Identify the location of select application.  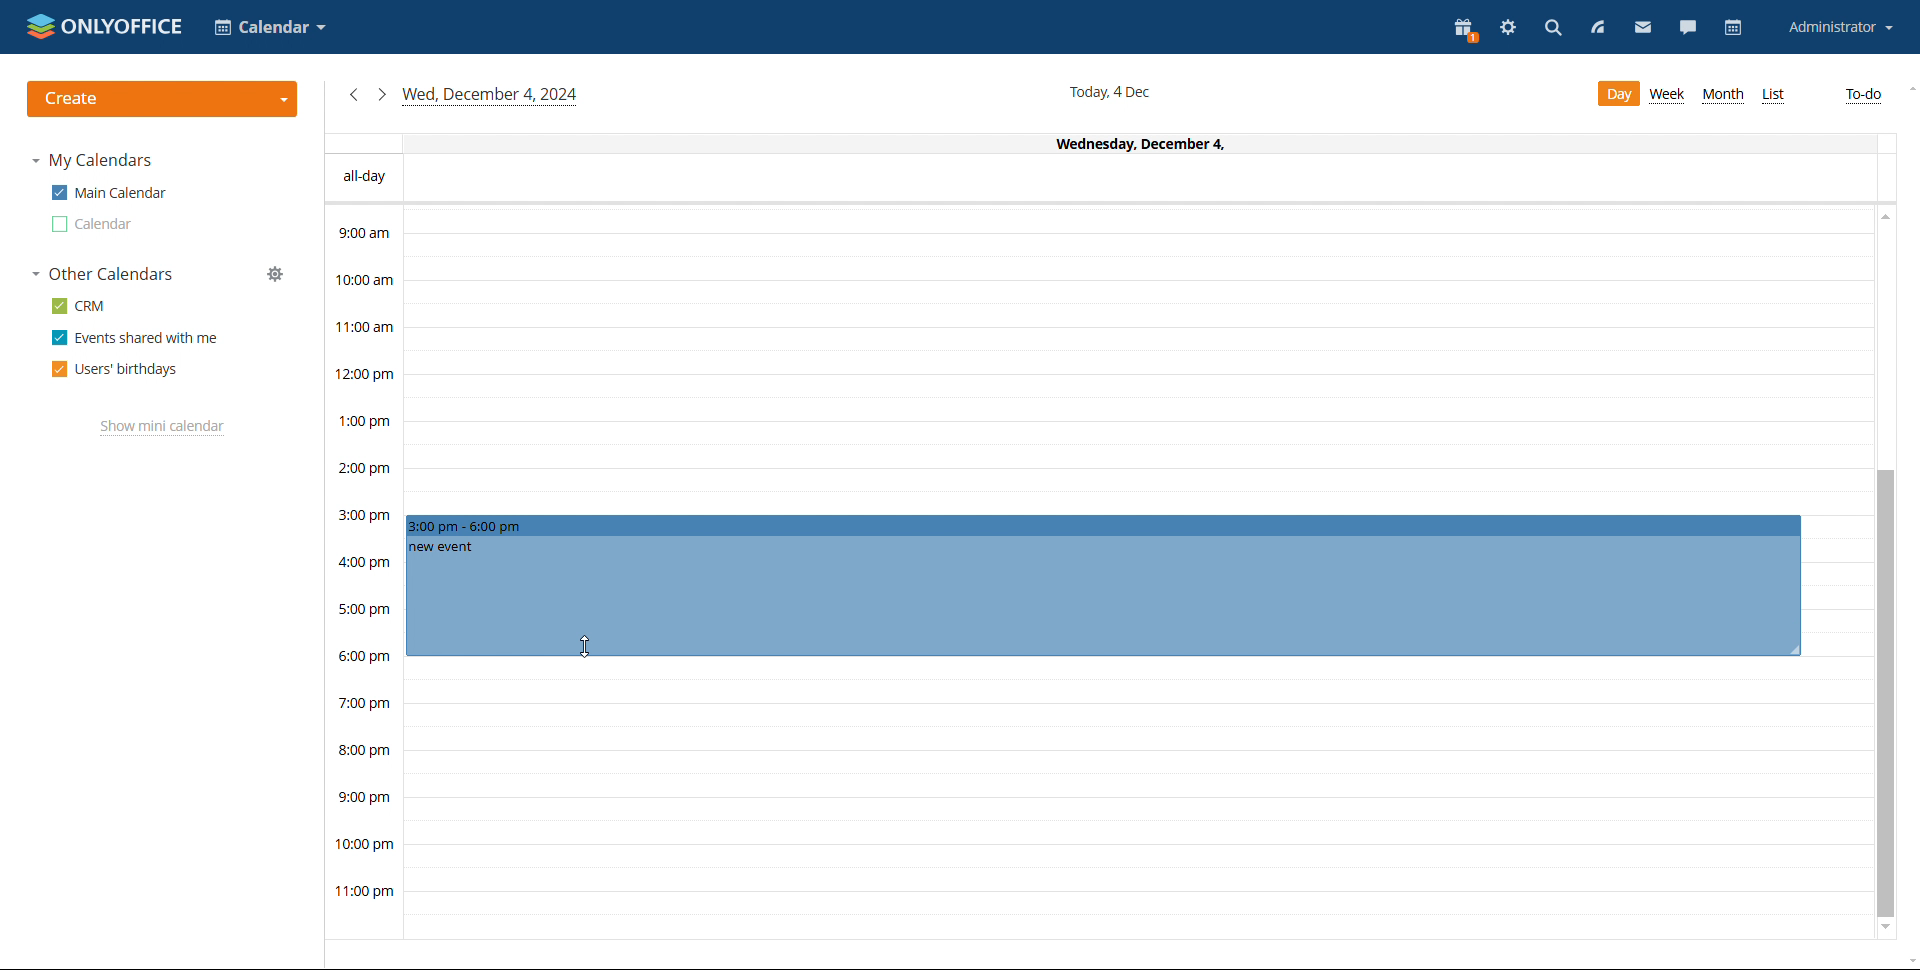
(268, 27).